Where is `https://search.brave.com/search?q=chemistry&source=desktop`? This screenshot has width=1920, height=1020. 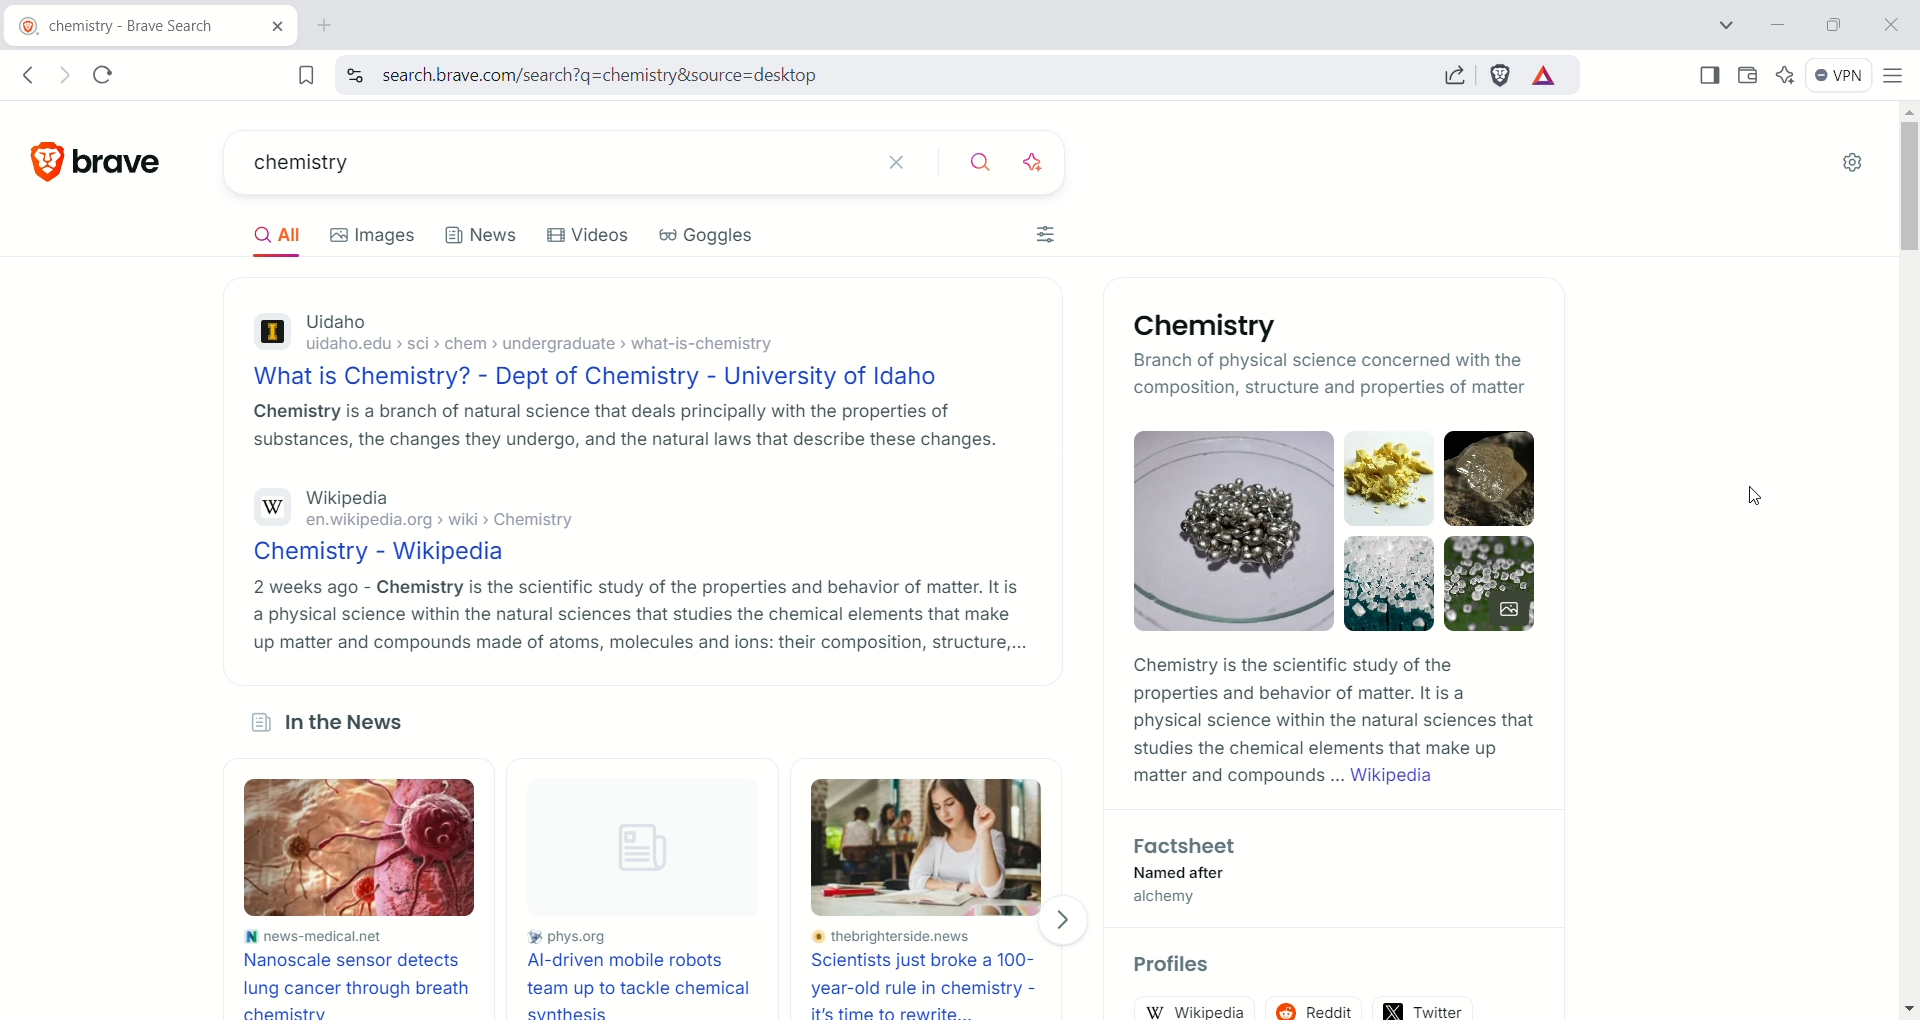 https://search.brave.com/search?q=chemistry&source=desktop is located at coordinates (633, 76).